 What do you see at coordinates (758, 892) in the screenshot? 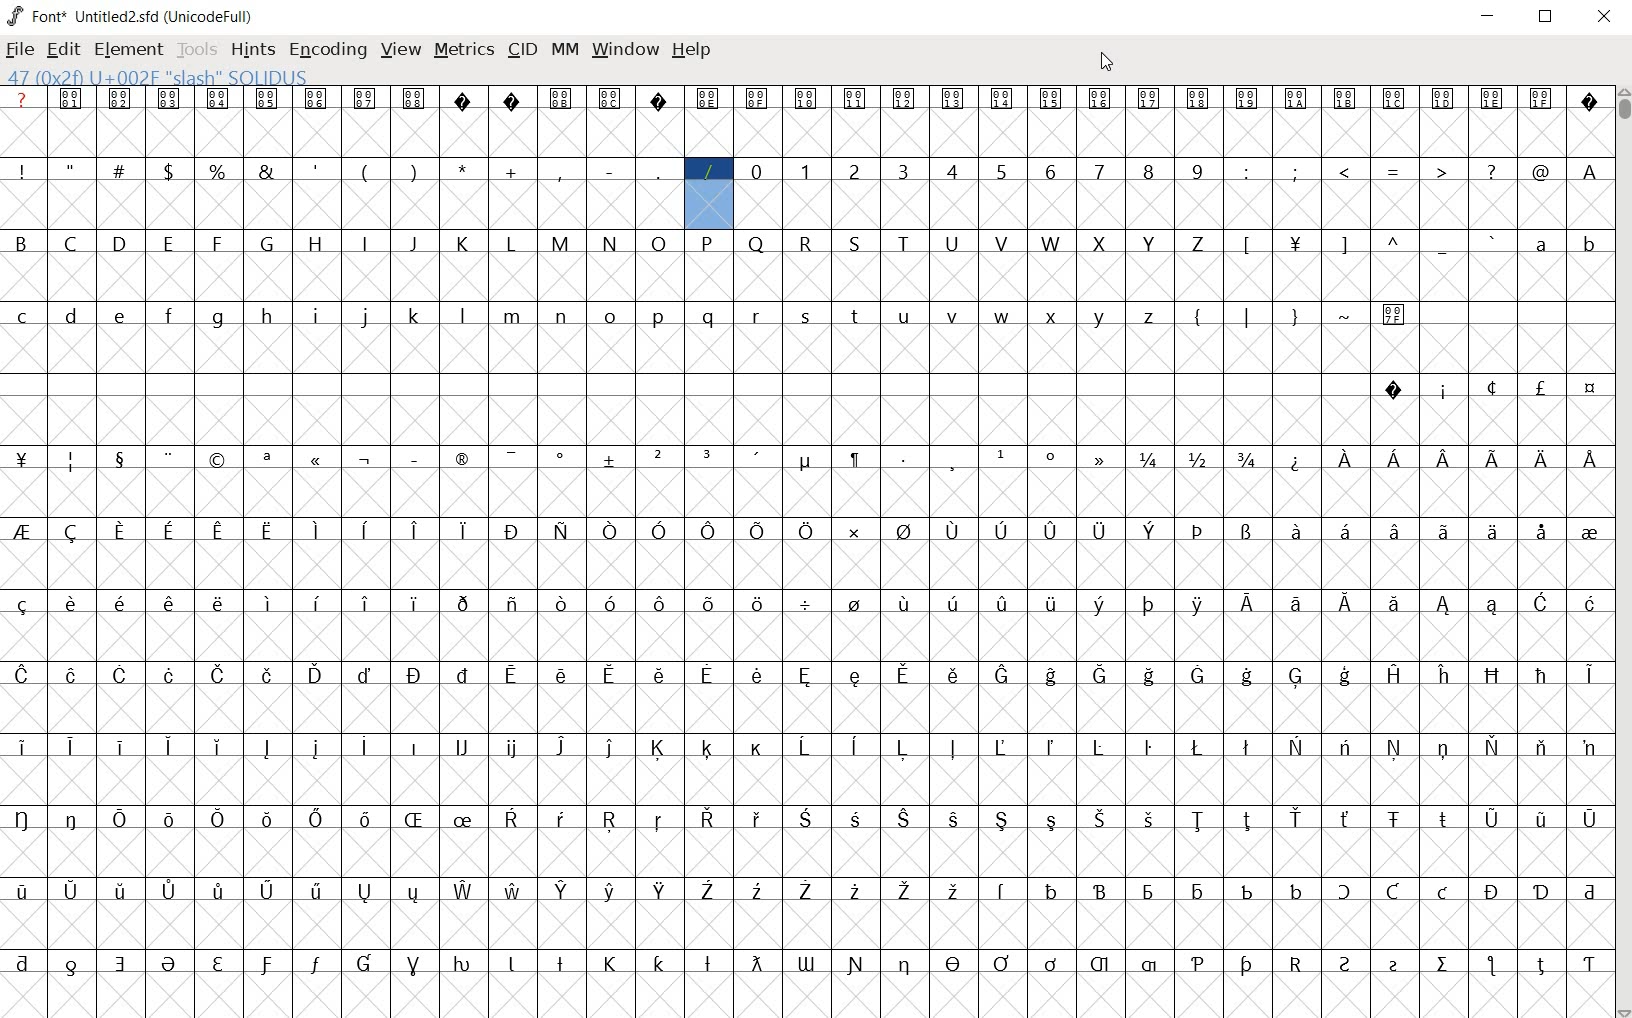
I see `glyph` at bounding box center [758, 892].